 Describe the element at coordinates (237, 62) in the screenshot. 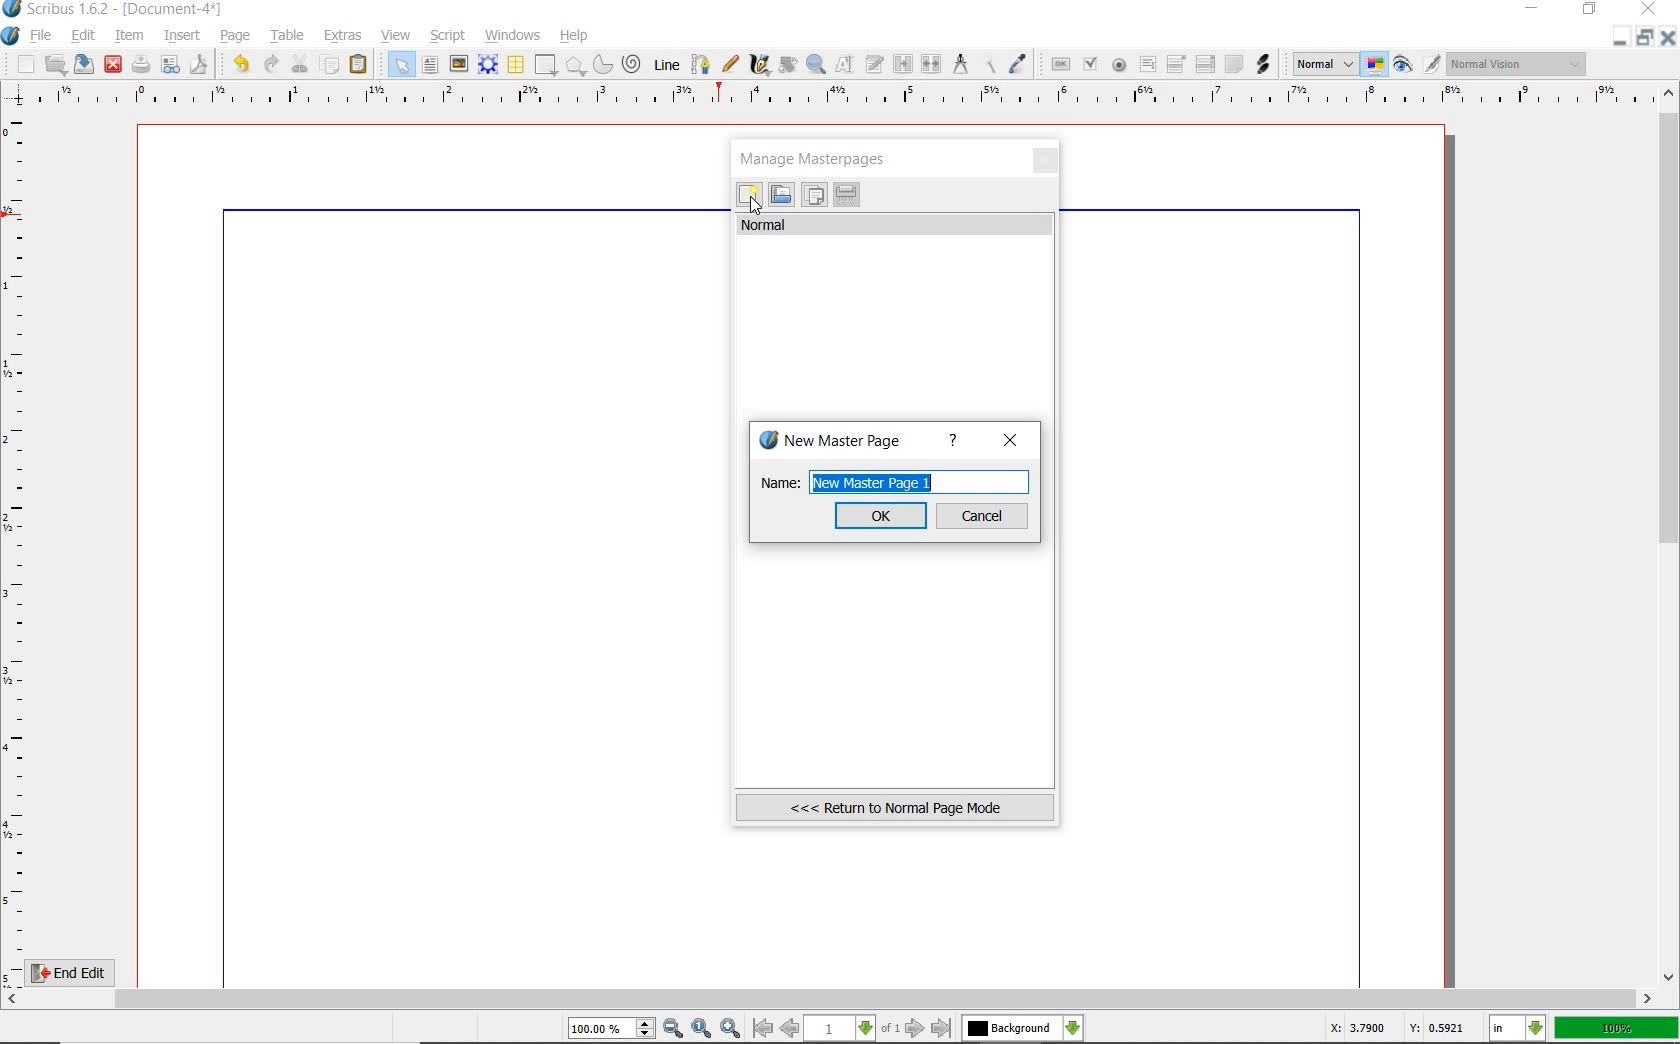

I see `undo` at that location.